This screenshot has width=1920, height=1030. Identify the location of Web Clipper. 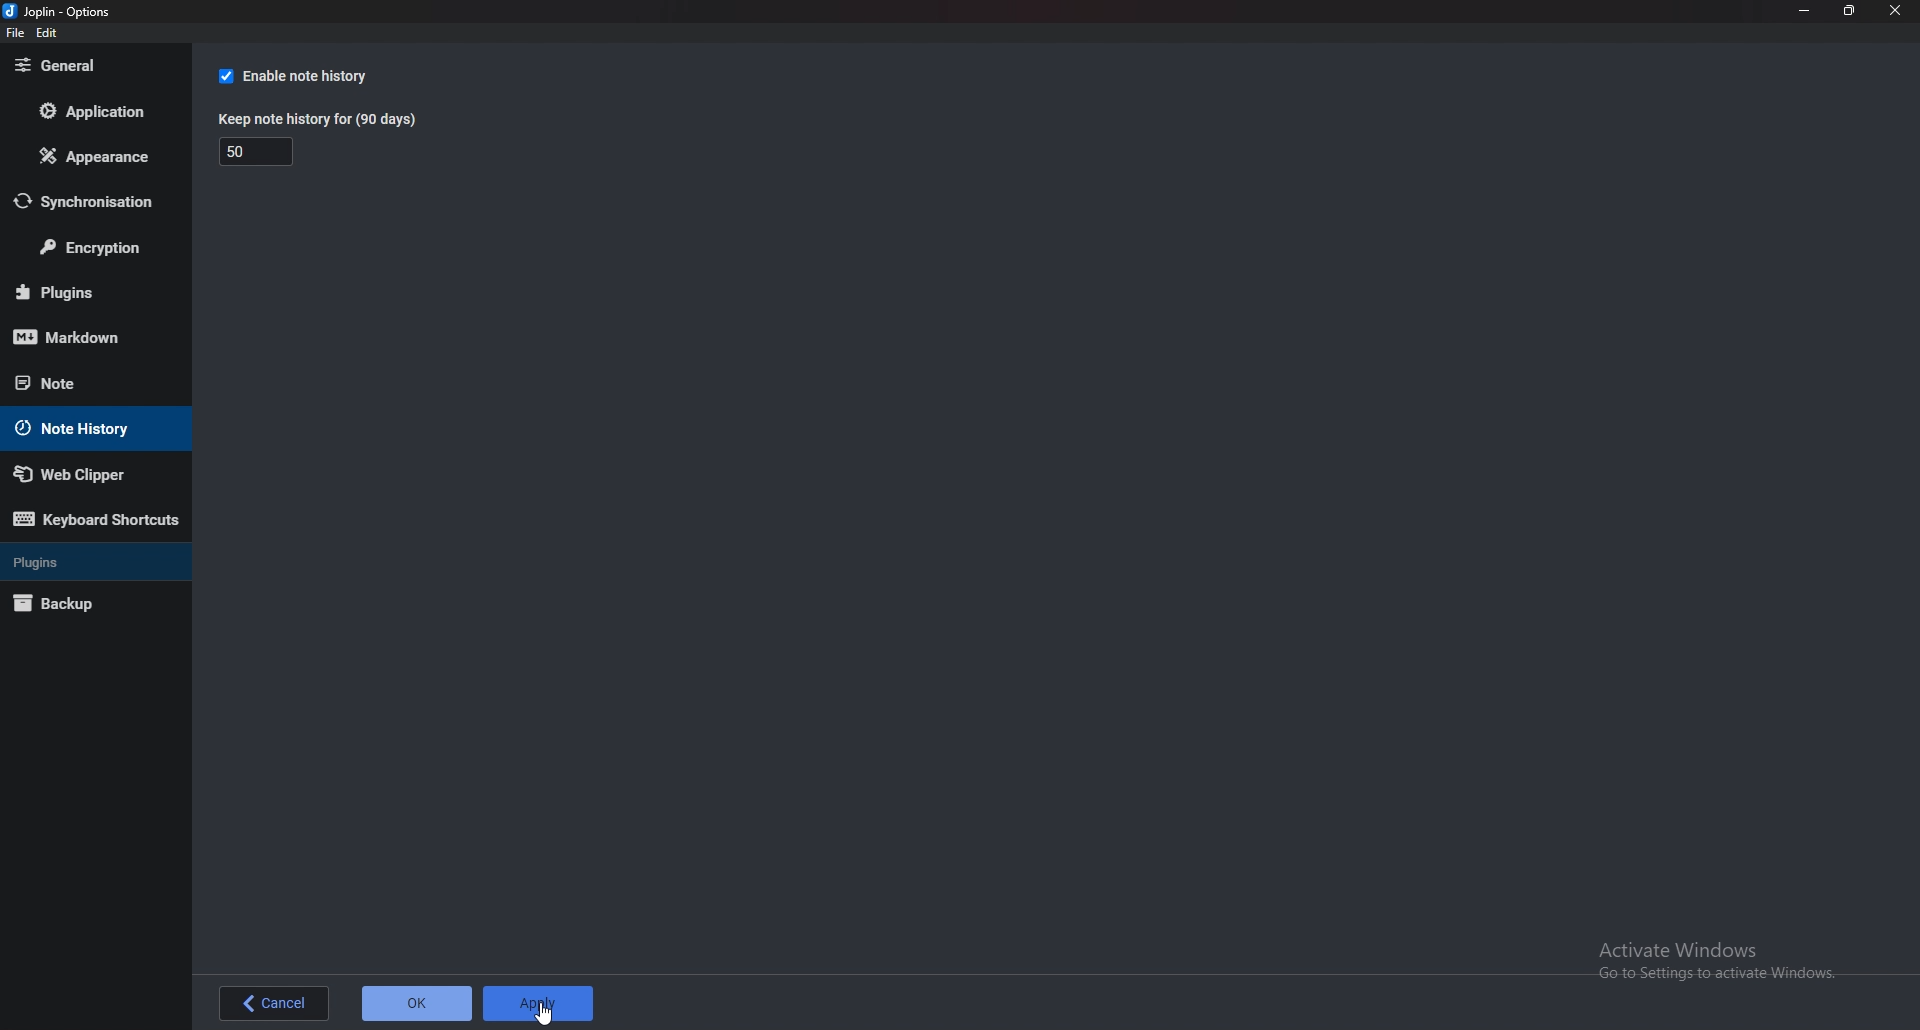
(86, 474).